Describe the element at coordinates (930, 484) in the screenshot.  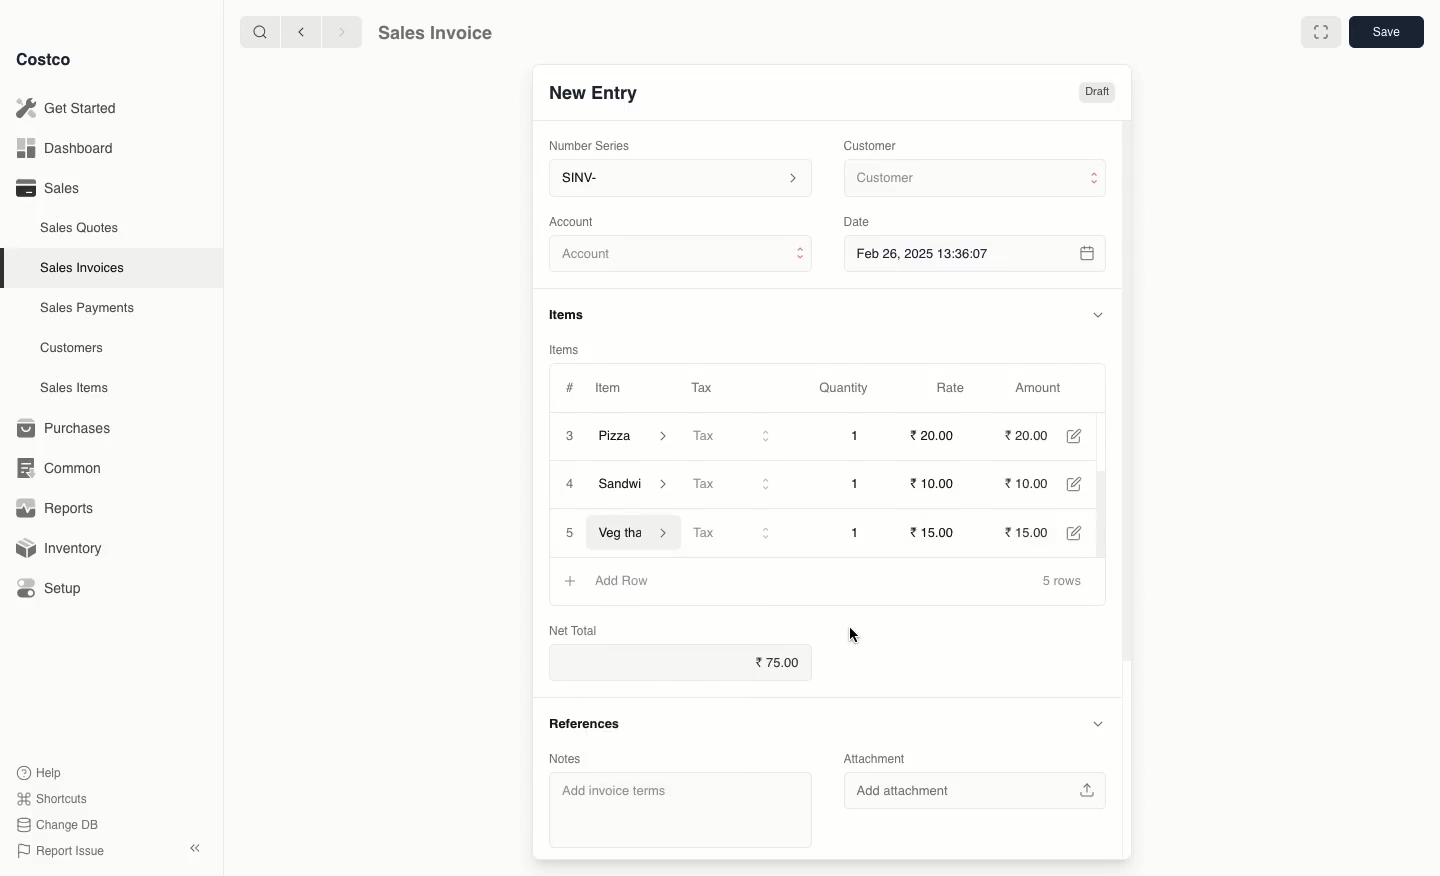
I see `10.00` at that location.